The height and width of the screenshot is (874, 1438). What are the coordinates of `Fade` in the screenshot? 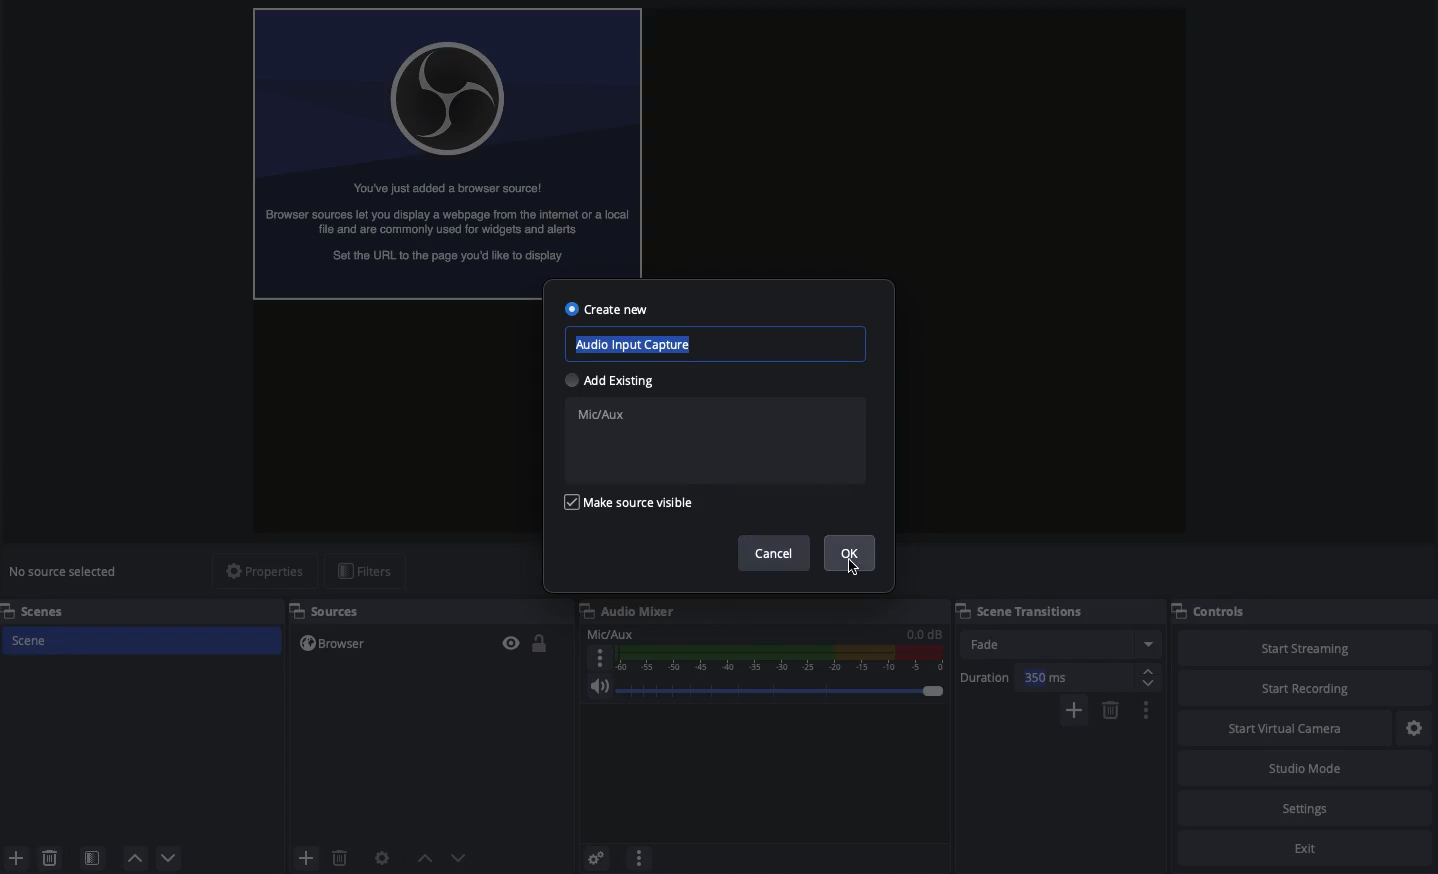 It's located at (1059, 643).